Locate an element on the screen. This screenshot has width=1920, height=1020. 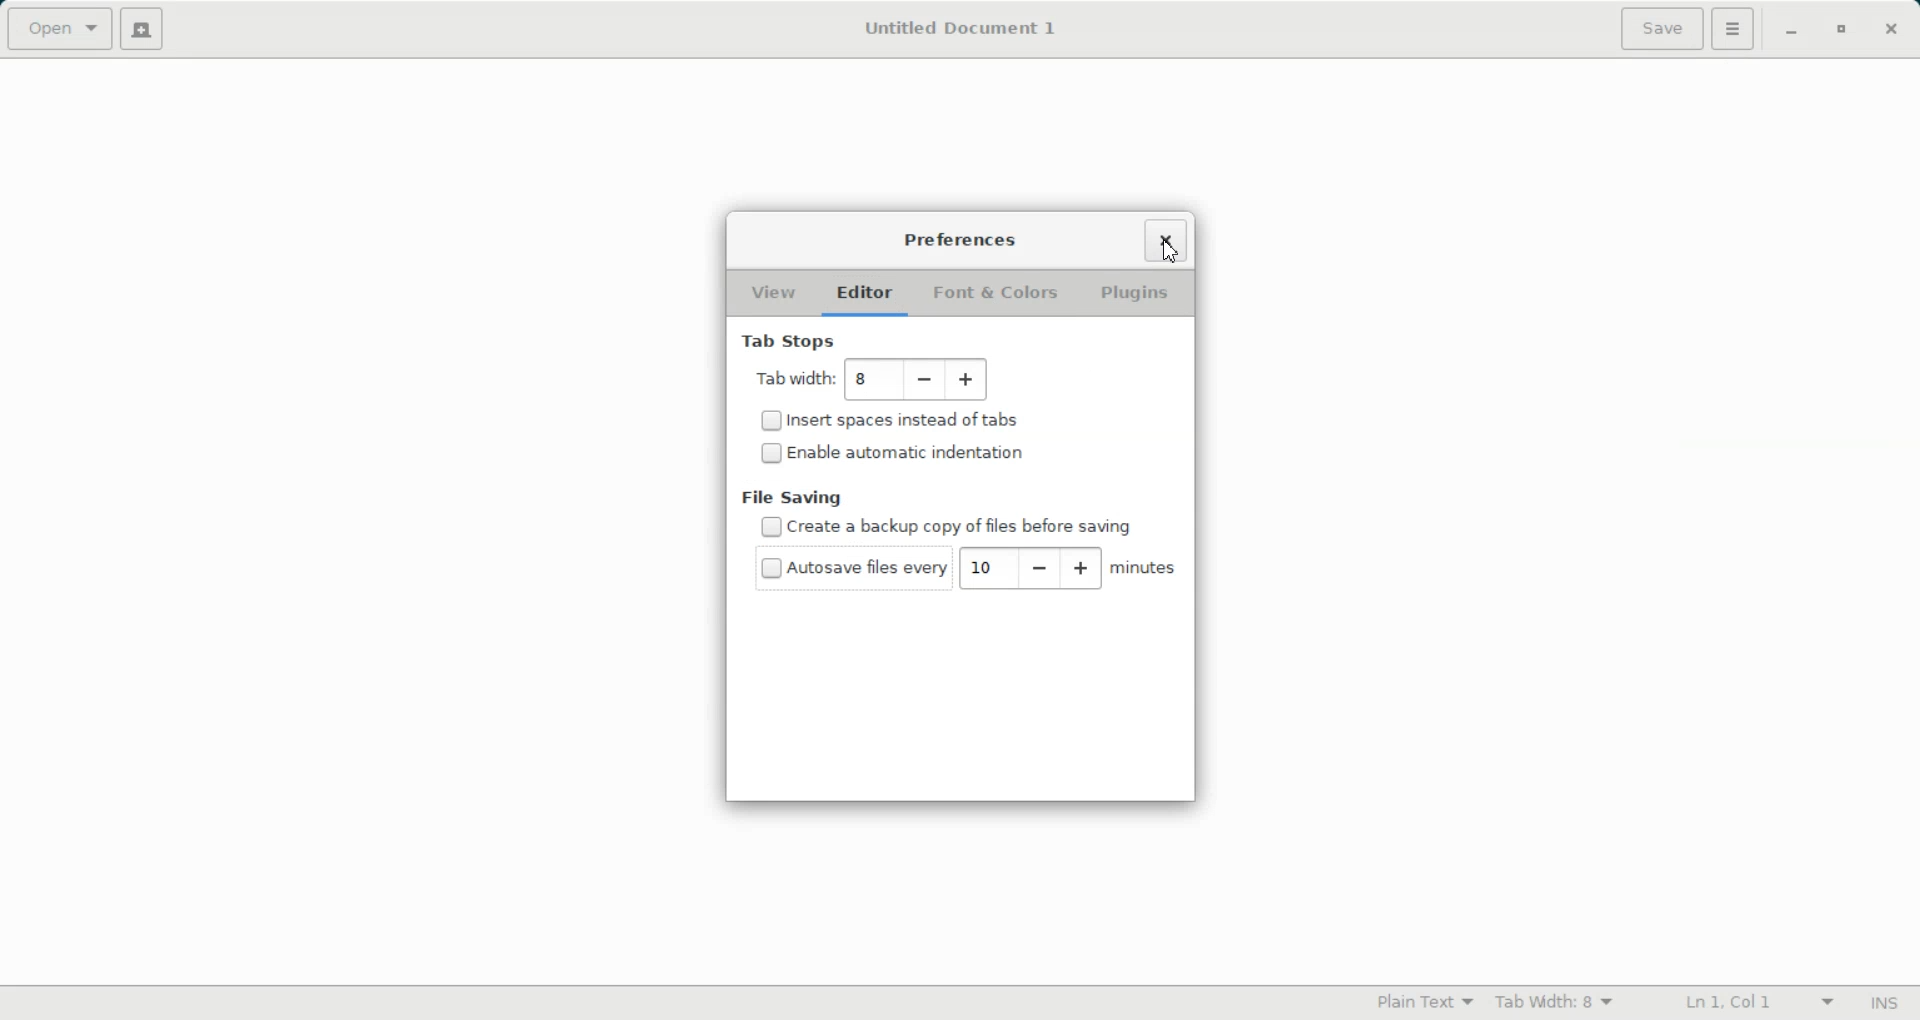
Tab Stops is located at coordinates (789, 341).